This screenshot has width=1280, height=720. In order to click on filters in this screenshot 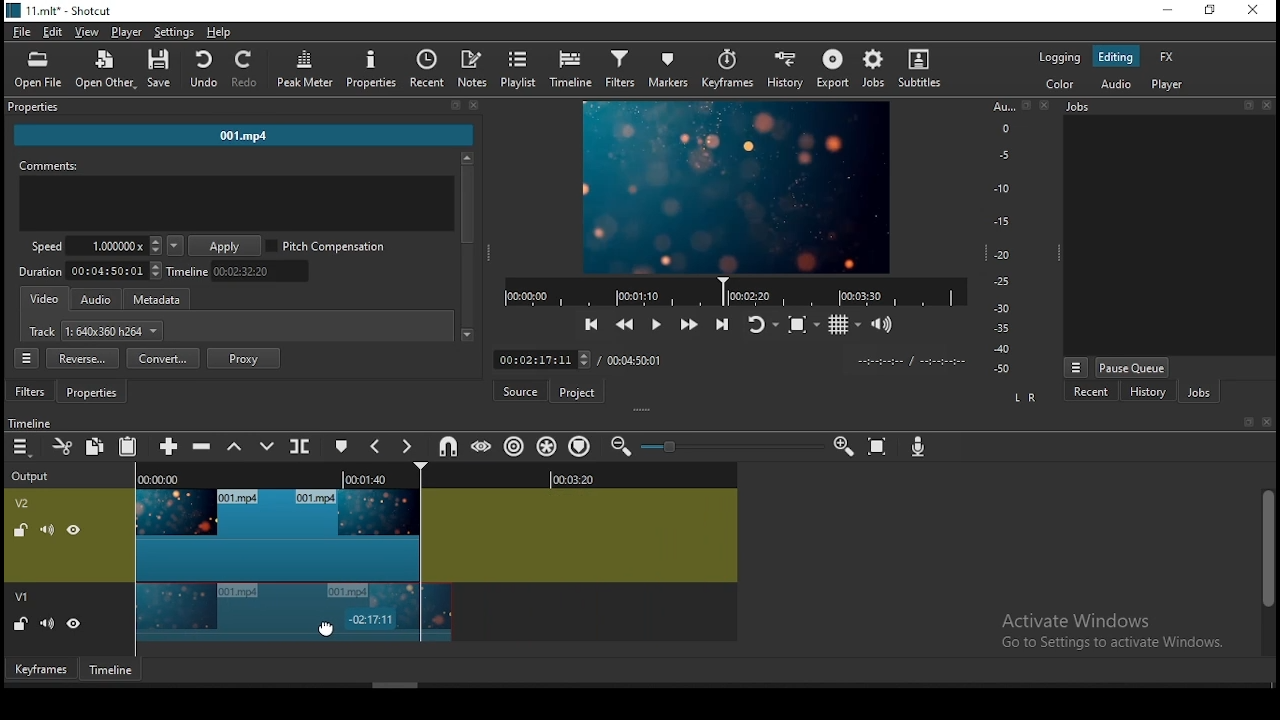, I will do `click(623, 70)`.